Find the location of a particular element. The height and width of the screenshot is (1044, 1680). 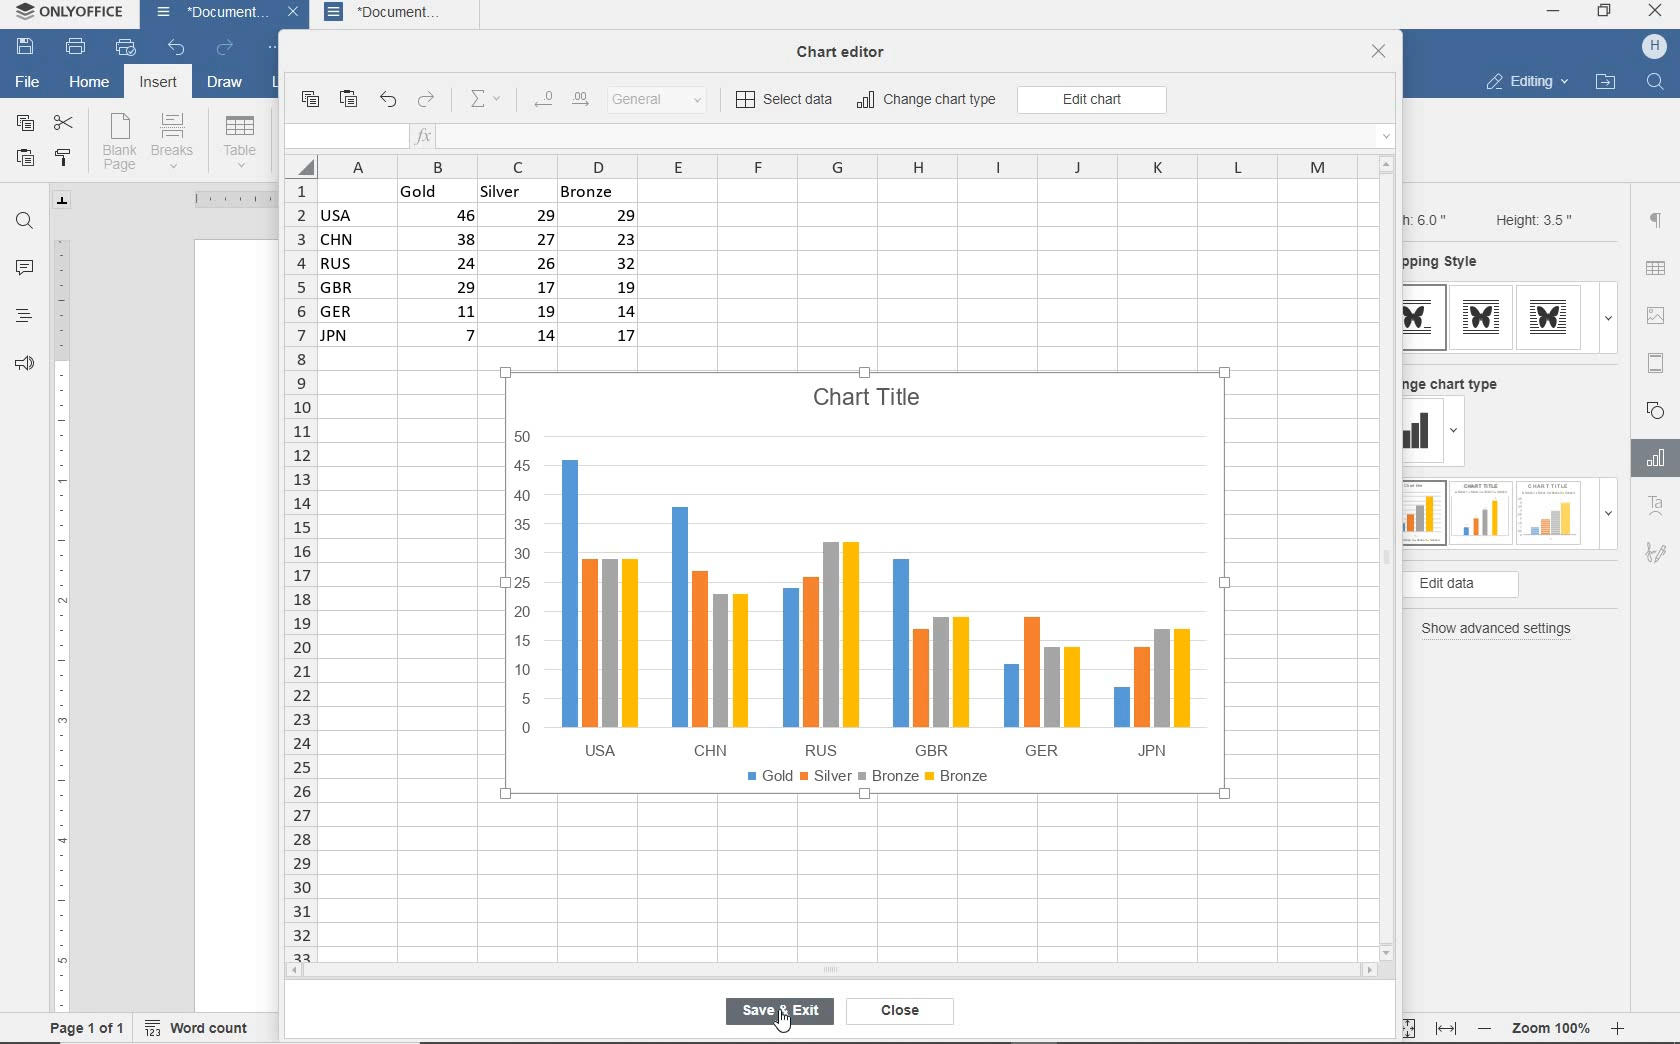

wrapping style is located at coordinates (1449, 263).